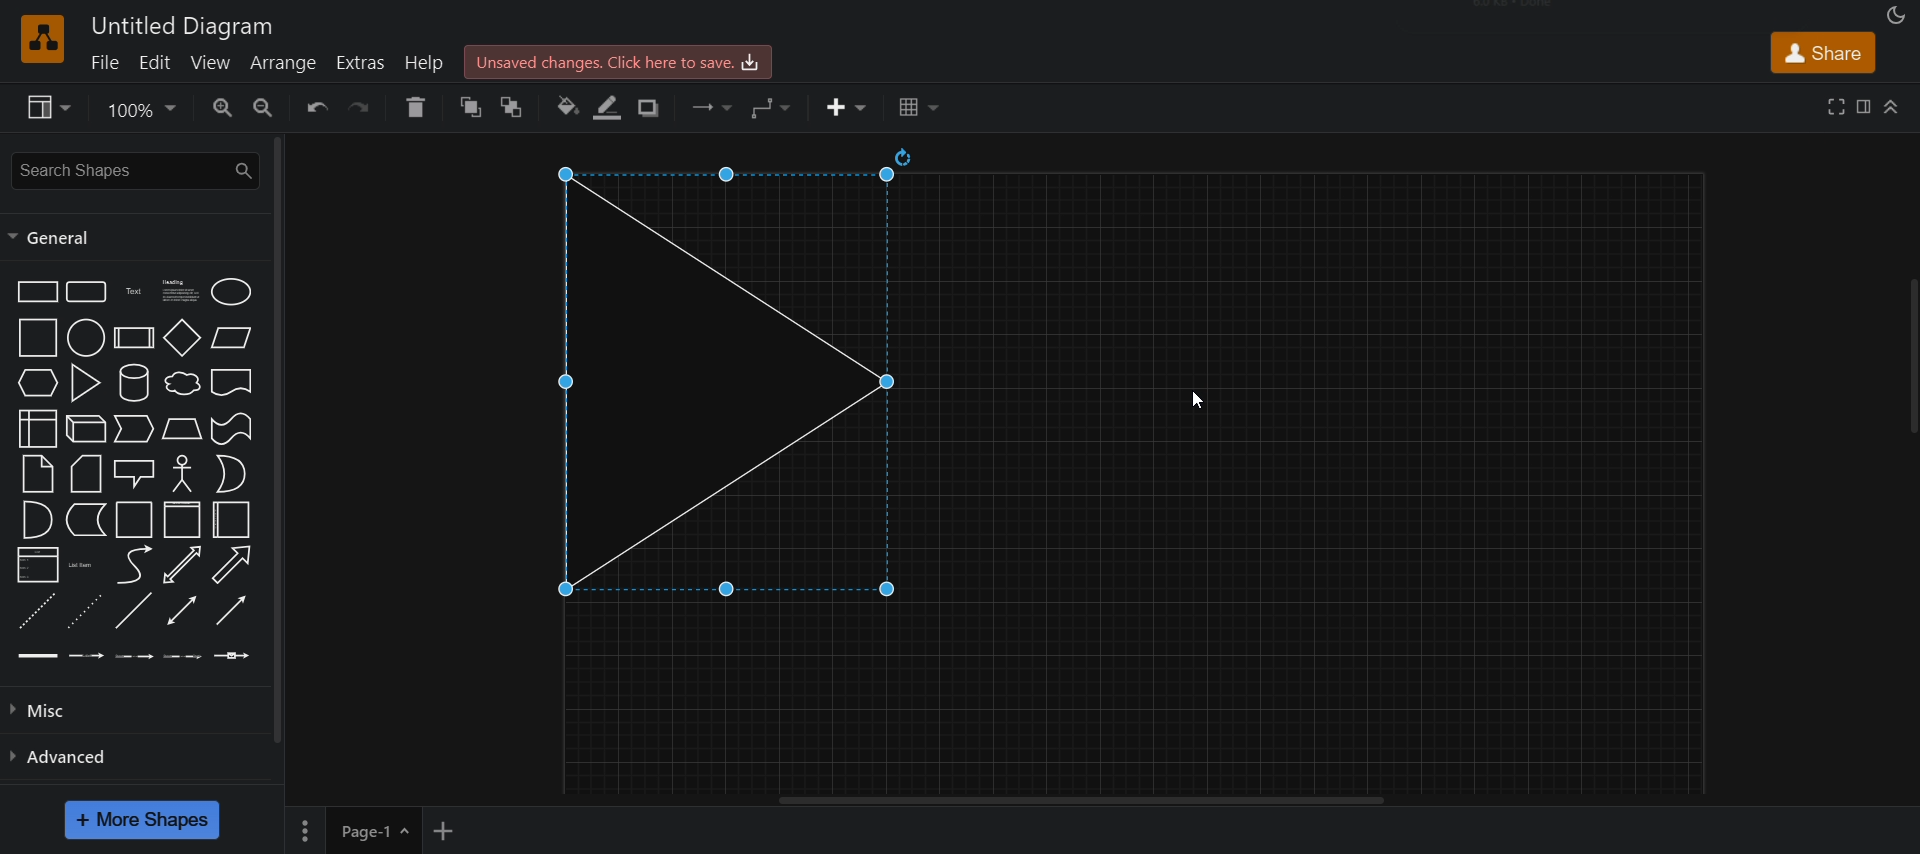  Describe the element at coordinates (651, 109) in the screenshot. I see `shadow` at that location.